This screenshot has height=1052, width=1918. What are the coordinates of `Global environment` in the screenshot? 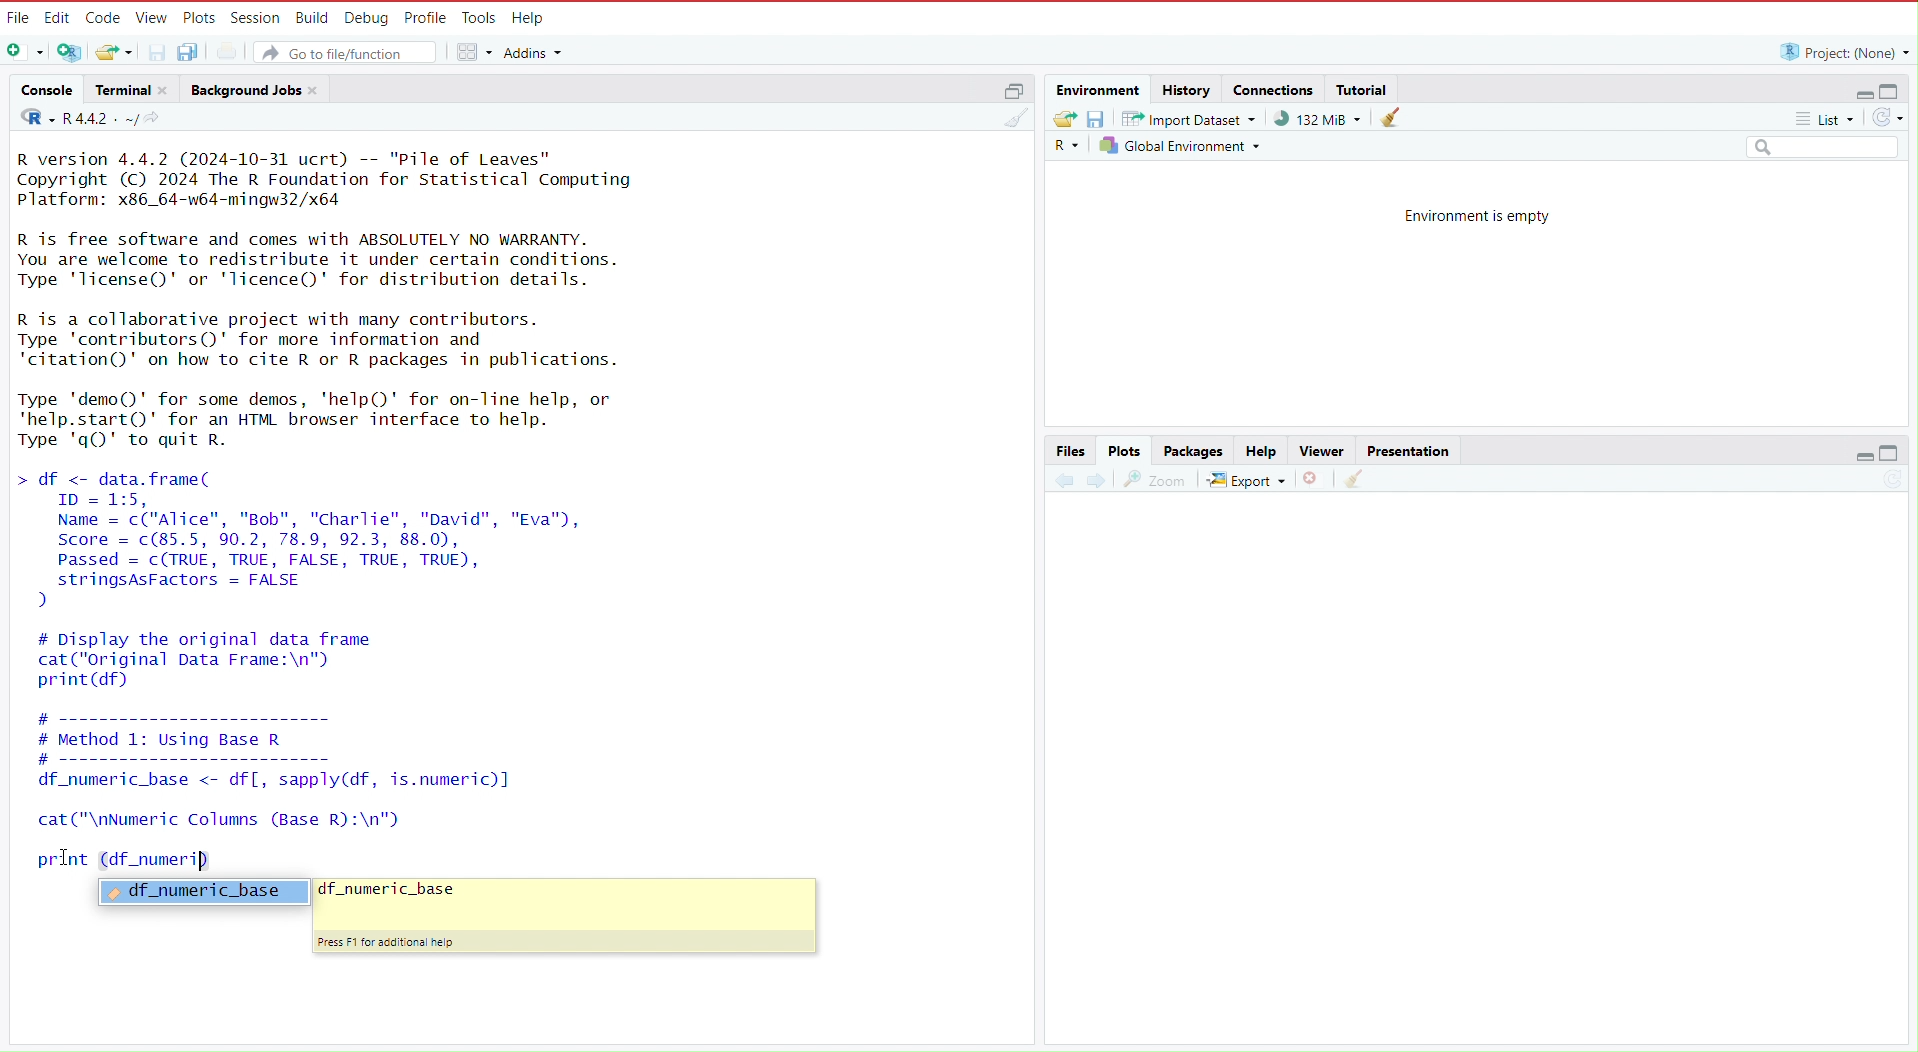 It's located at (1181, 147).